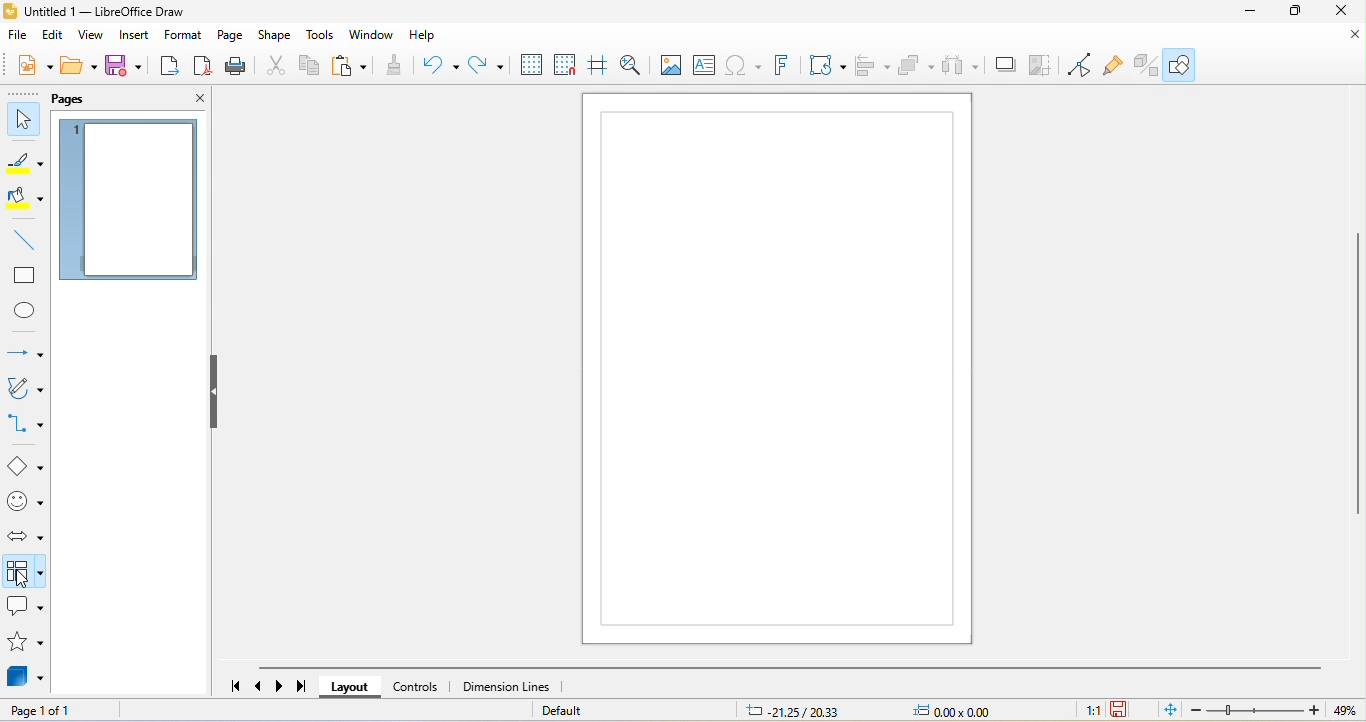  What do you see at coordinates (20, 37) in the screenshot?
I see `file` at bounding box center [20, 37].